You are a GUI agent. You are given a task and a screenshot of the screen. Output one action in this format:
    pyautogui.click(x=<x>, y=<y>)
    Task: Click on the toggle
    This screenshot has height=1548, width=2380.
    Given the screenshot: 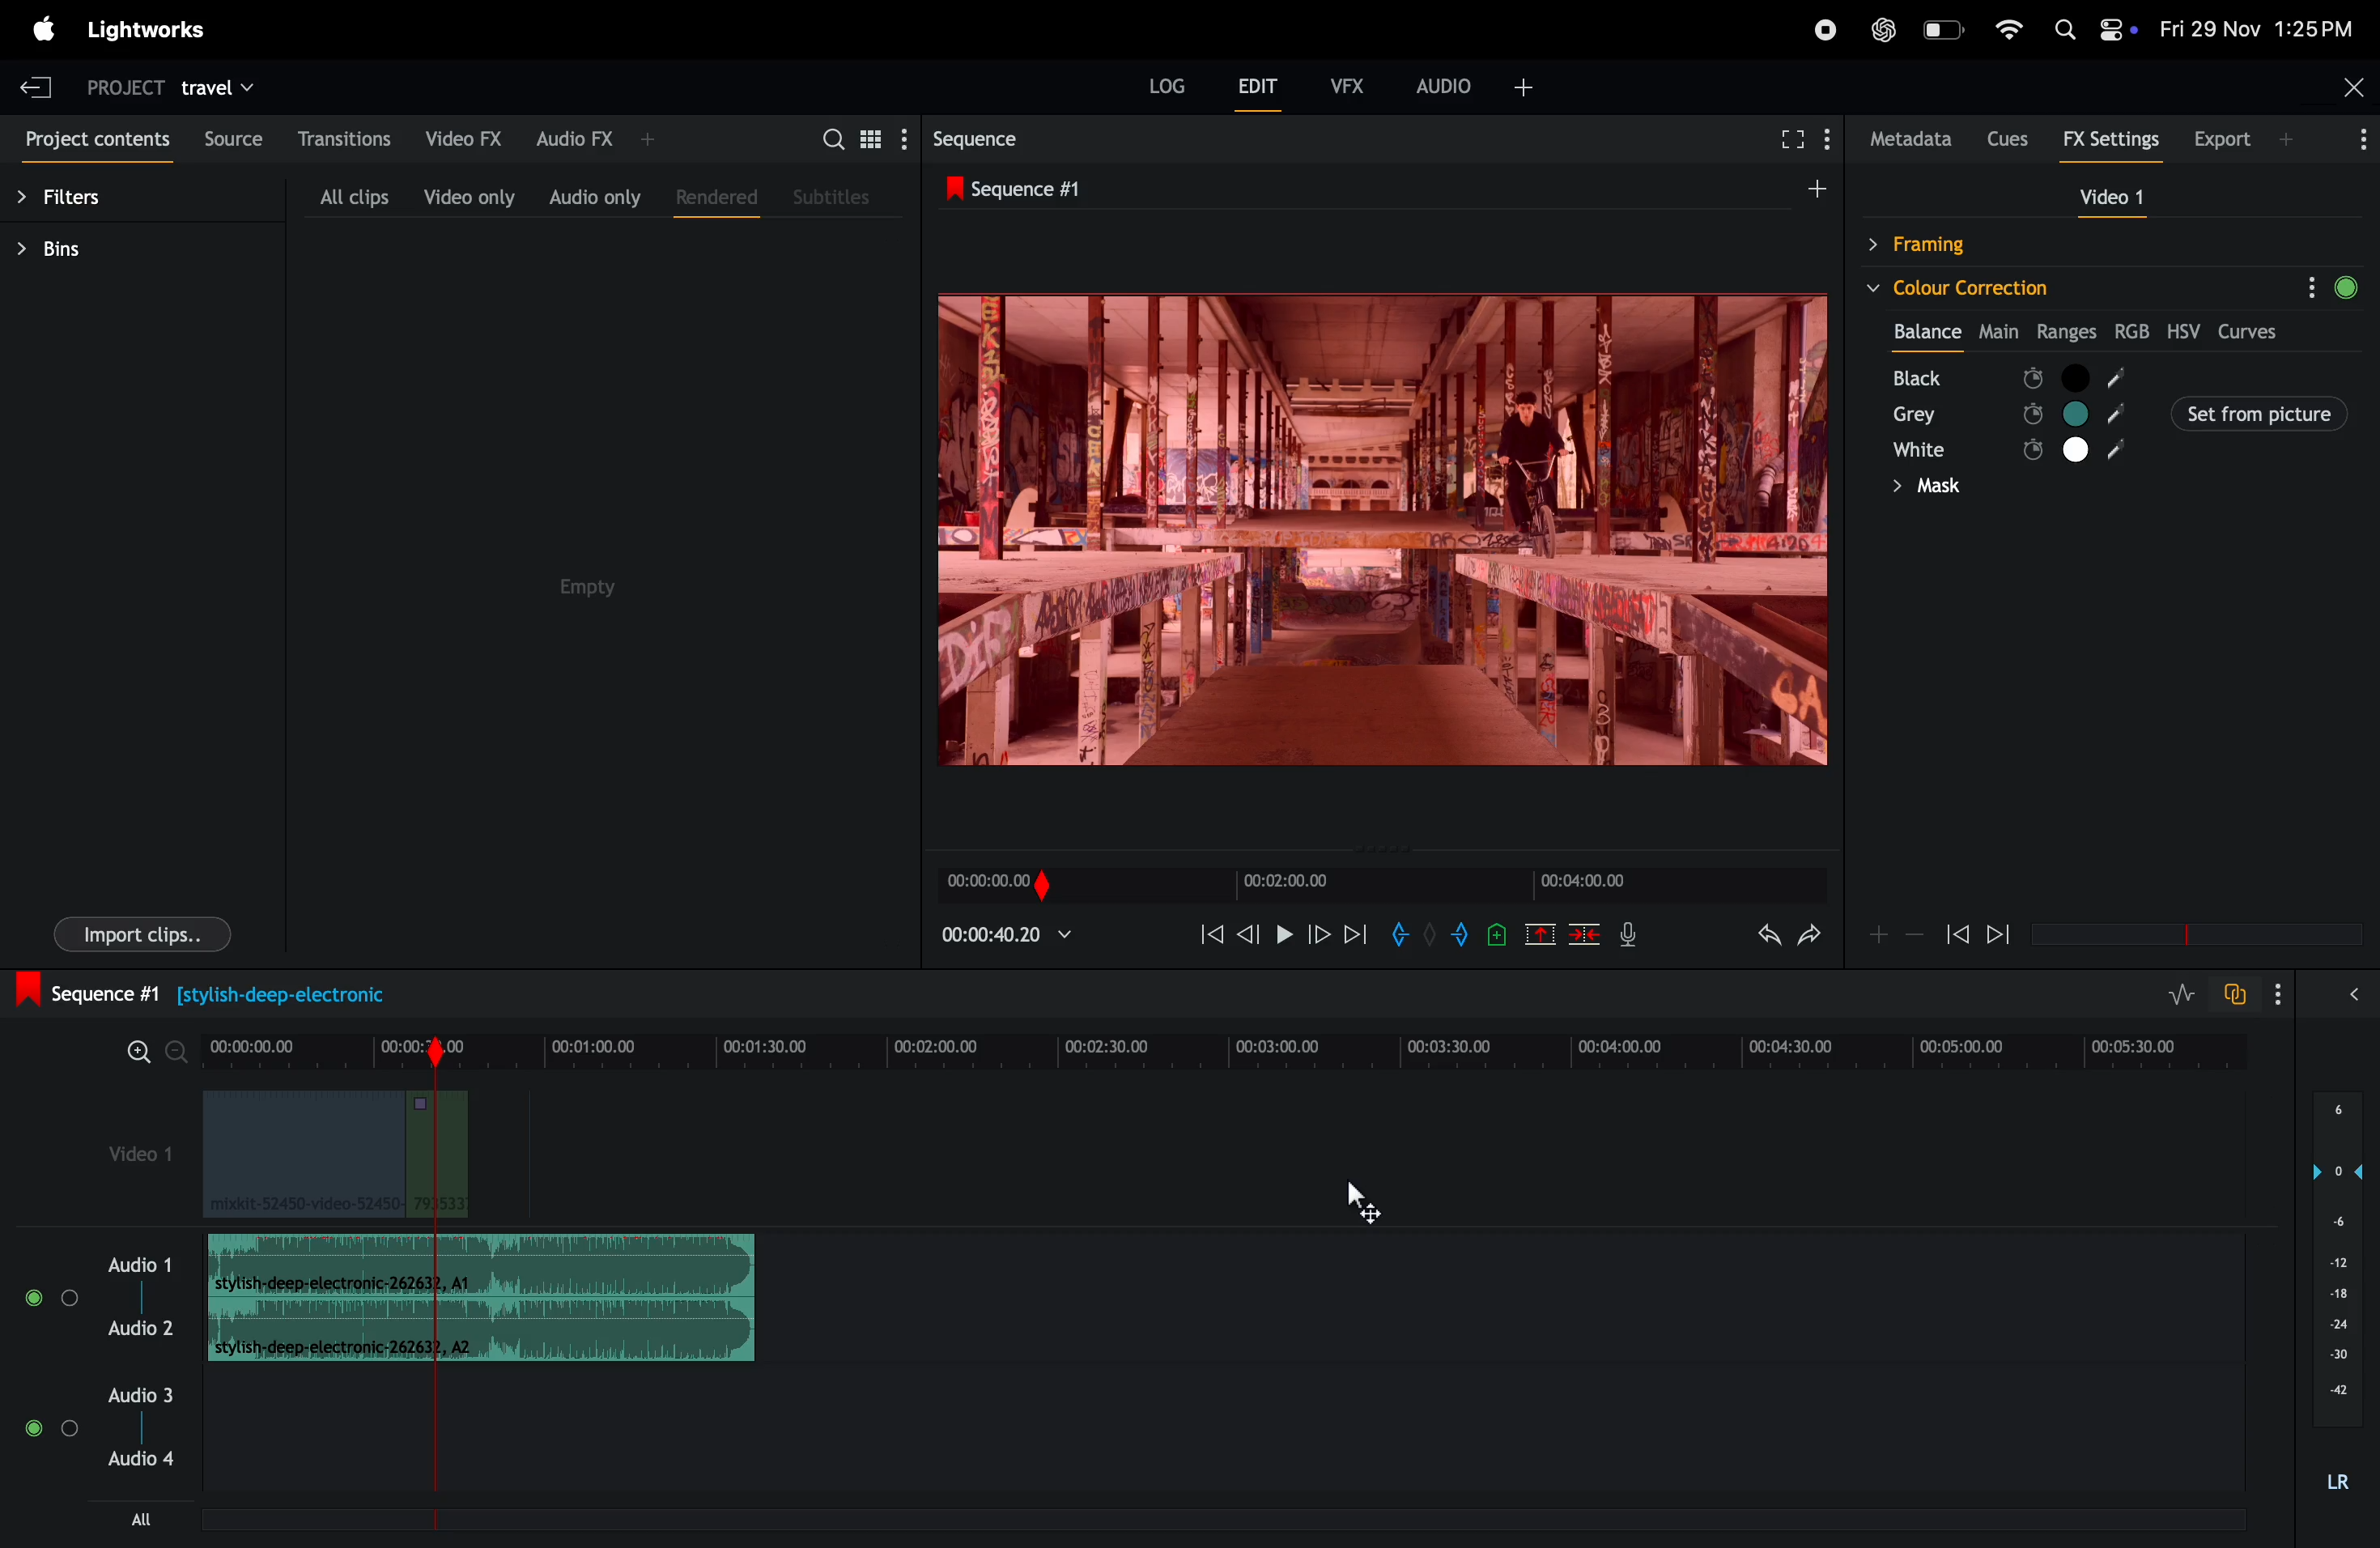 What is the action you would take?
    pyautogui.click(x=32, y=1428)
    